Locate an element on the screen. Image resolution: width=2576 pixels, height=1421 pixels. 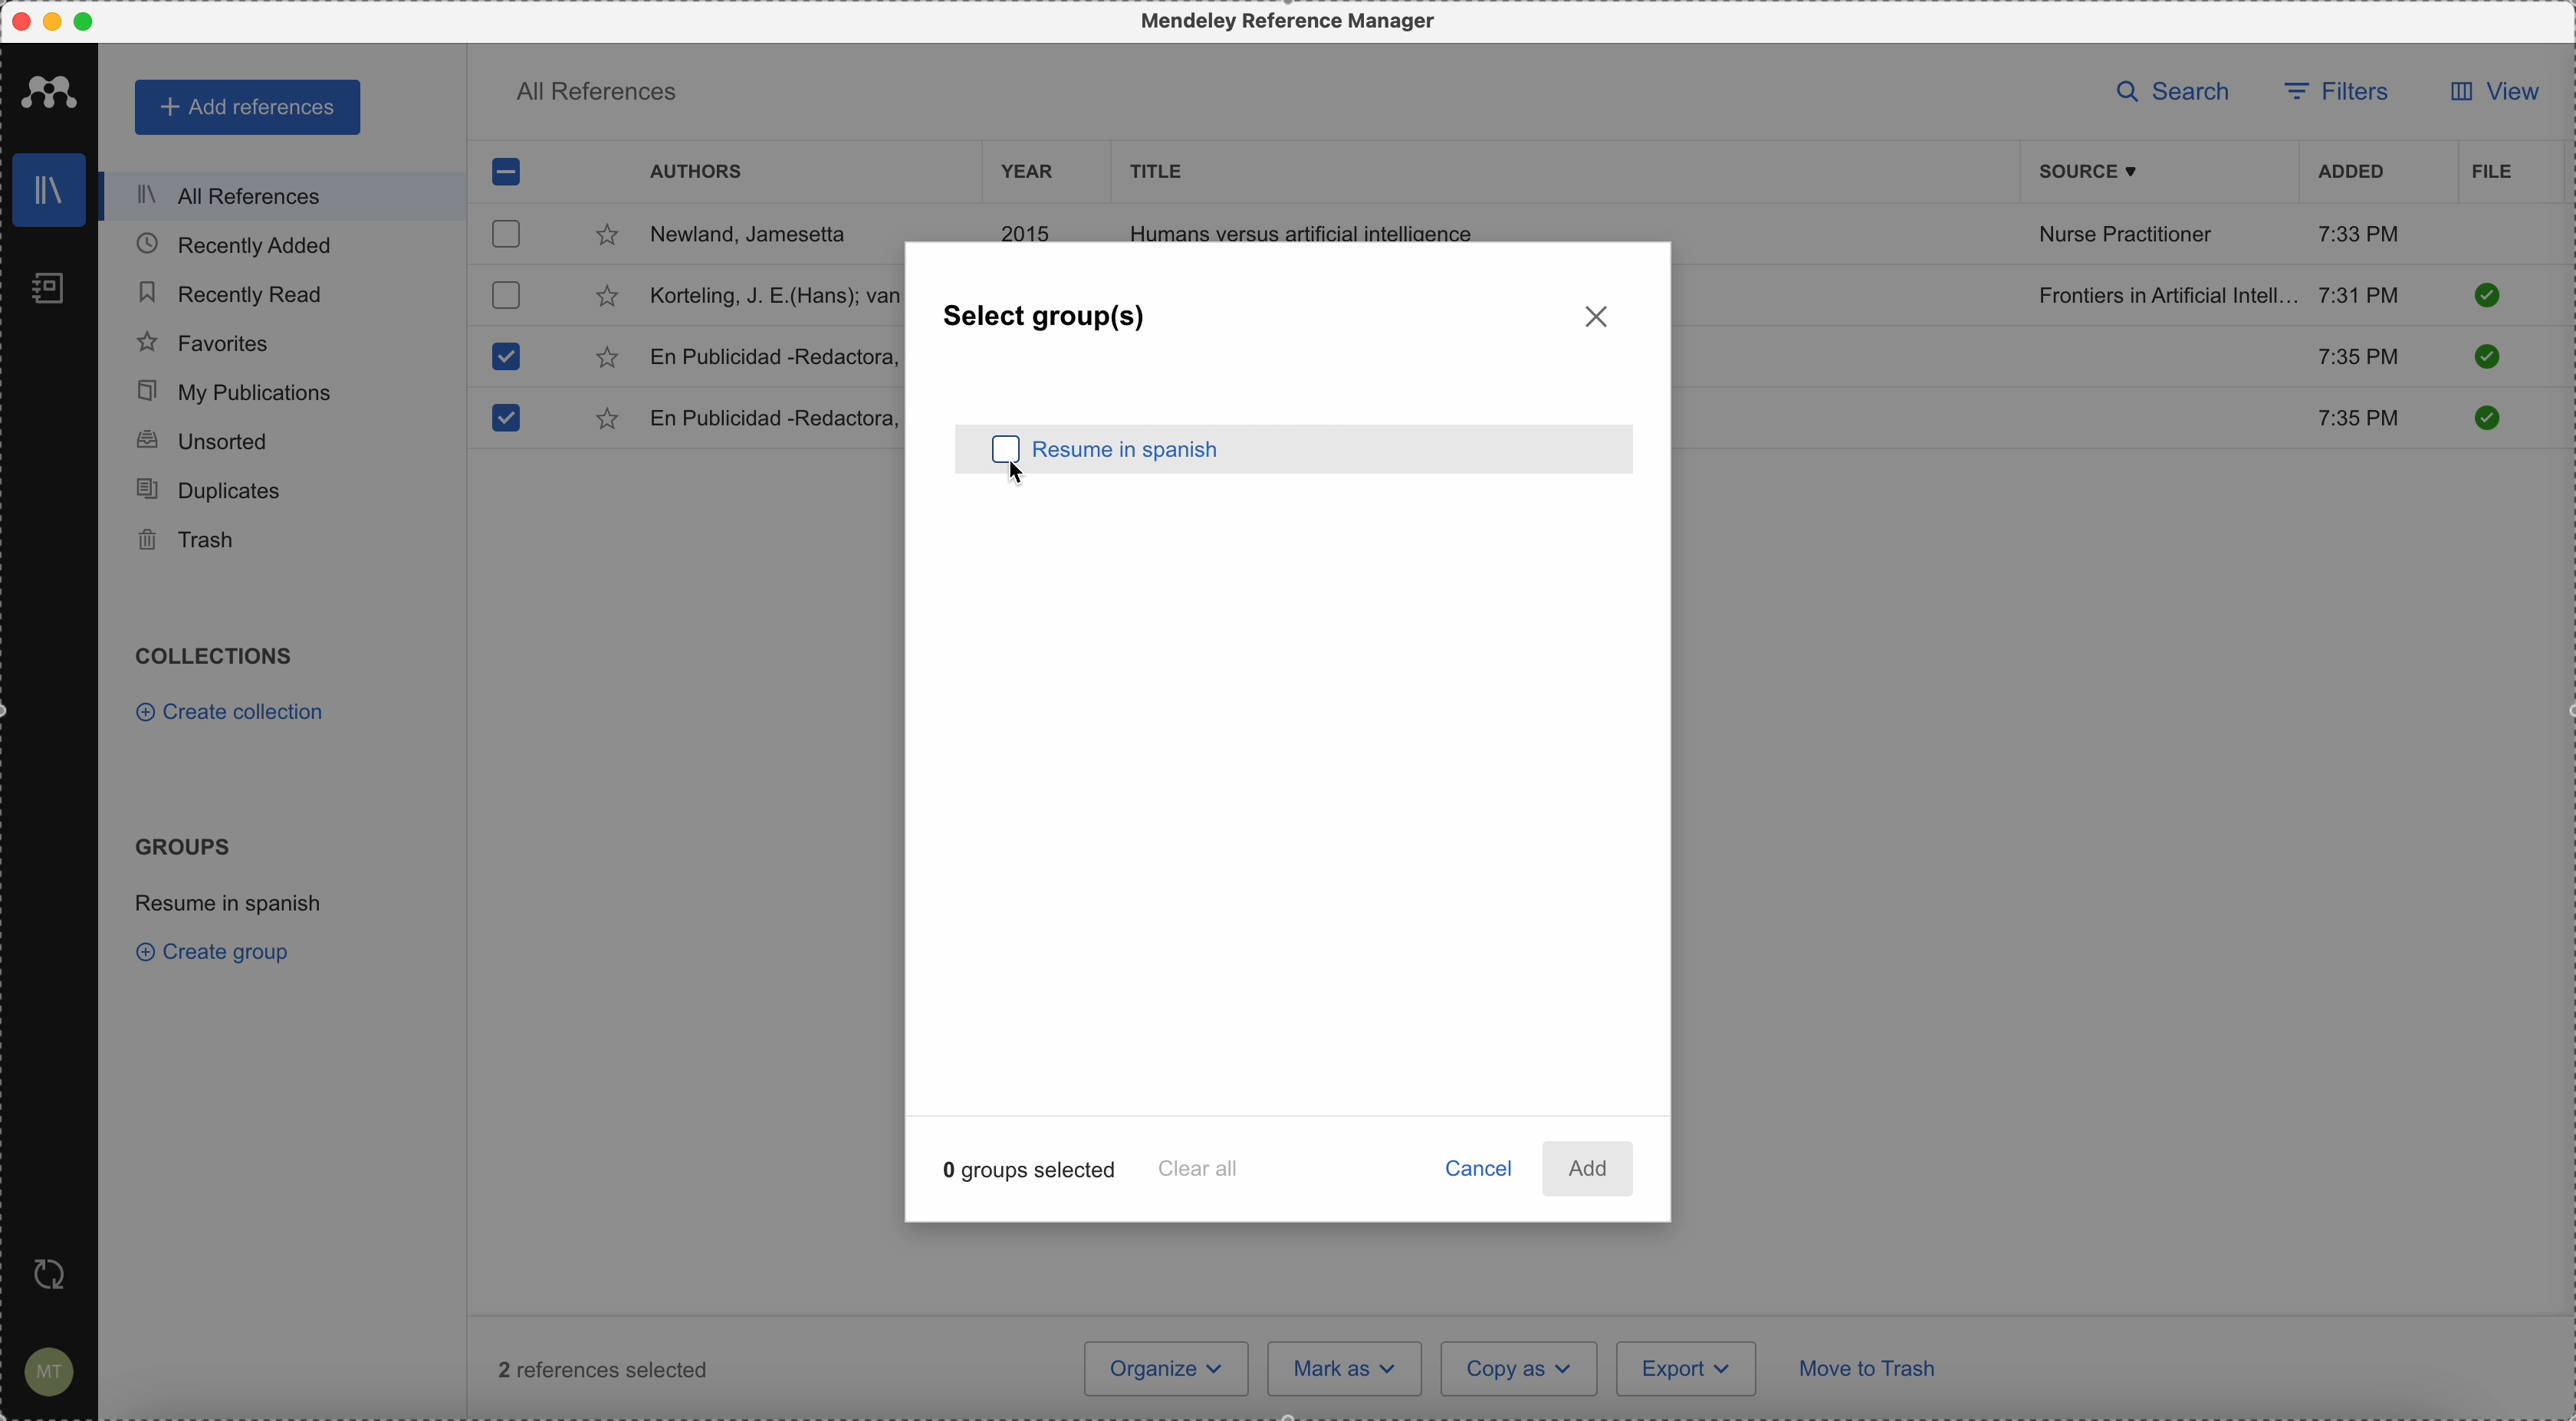
groups is located at coordinates (182, 844).